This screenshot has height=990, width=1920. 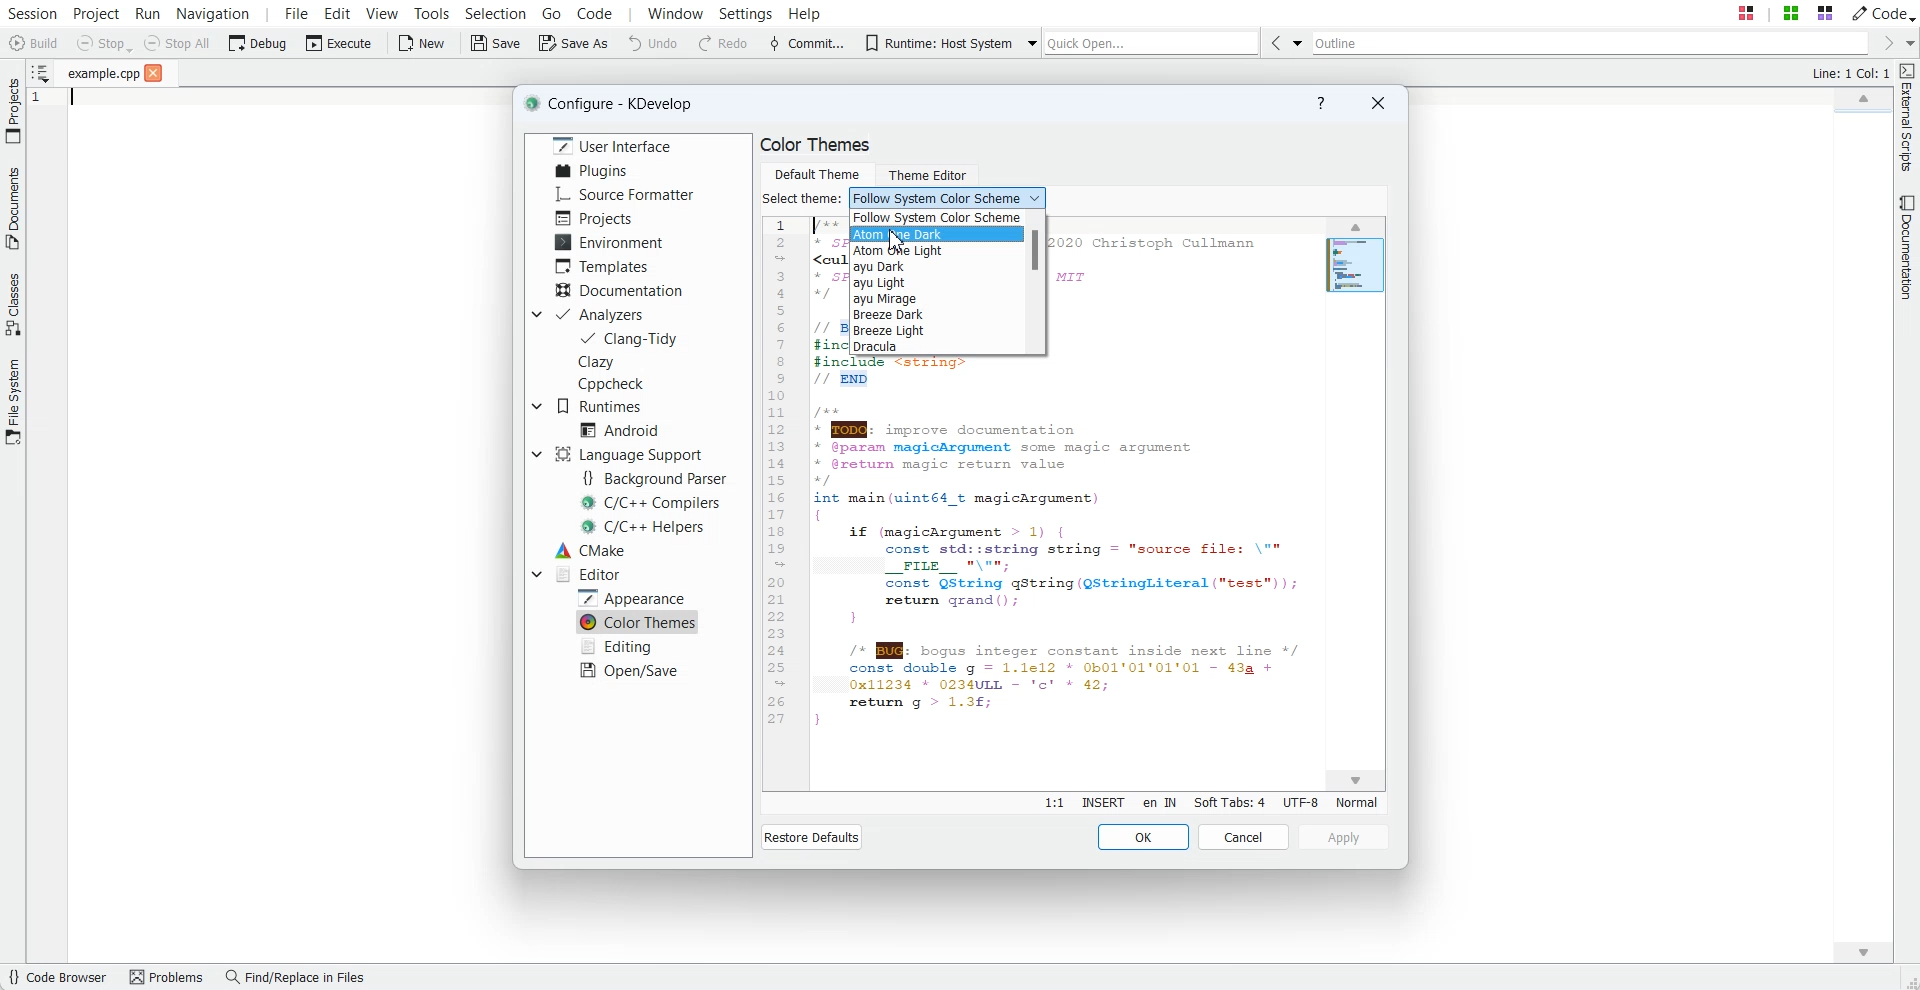 I want to click on Templates, so click(x=606, y=266).